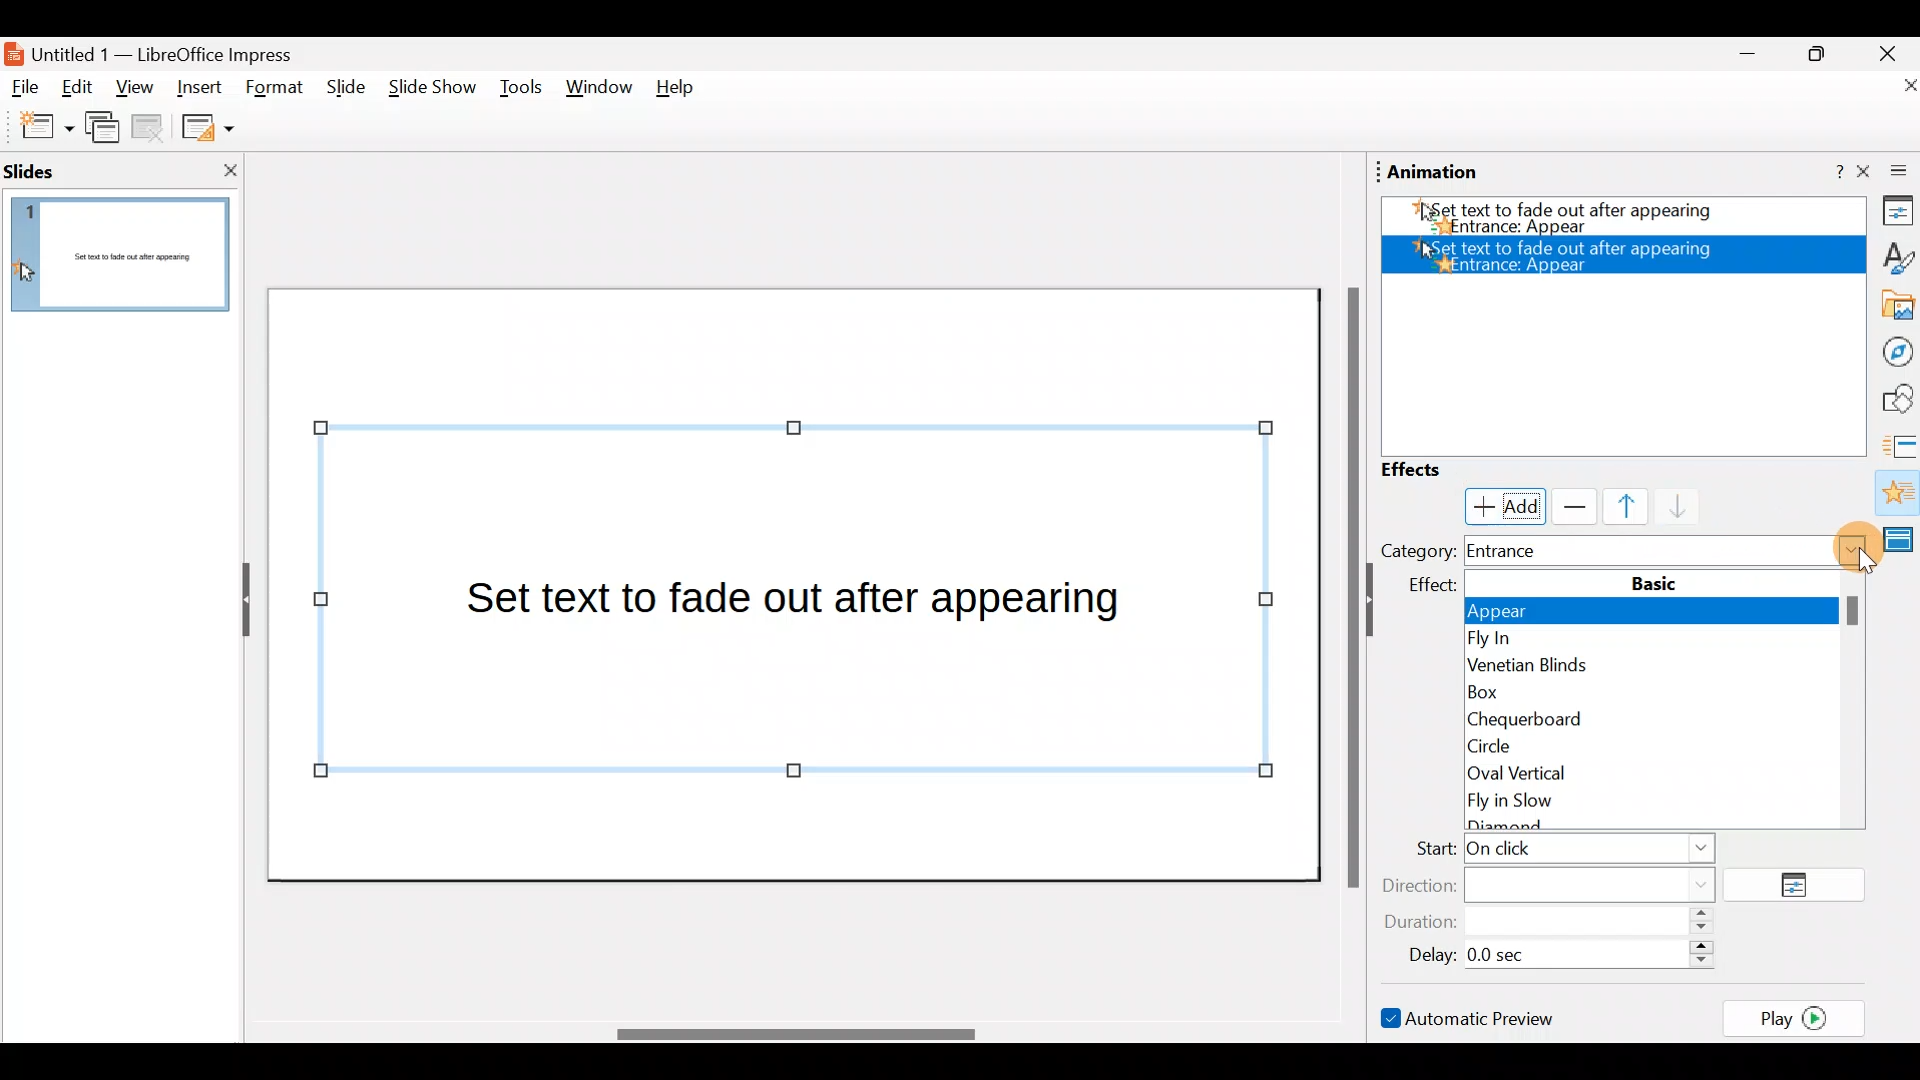 Image resolution: width=1920 pixels, height=1080 pixels. I want to click on CURSOR, so click(1861, 560).